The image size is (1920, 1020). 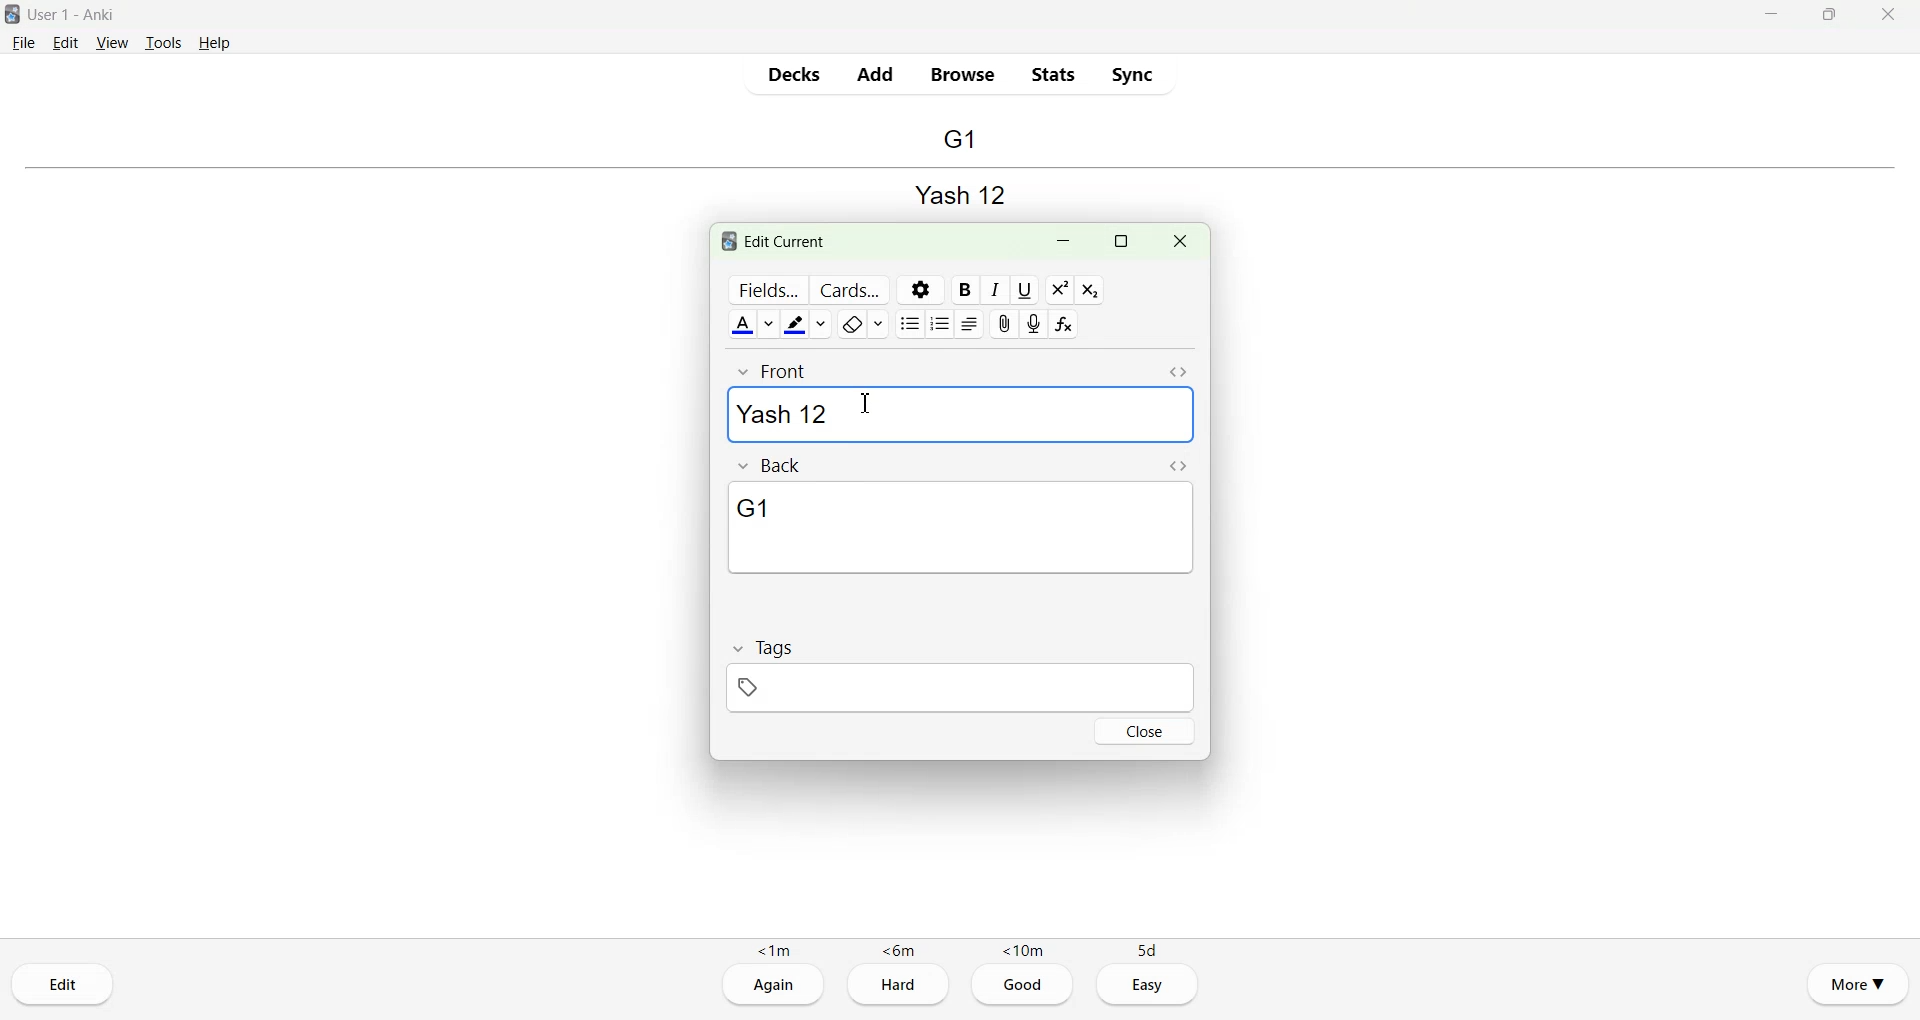 I want to click on Edit, so click(x=67, y=42).